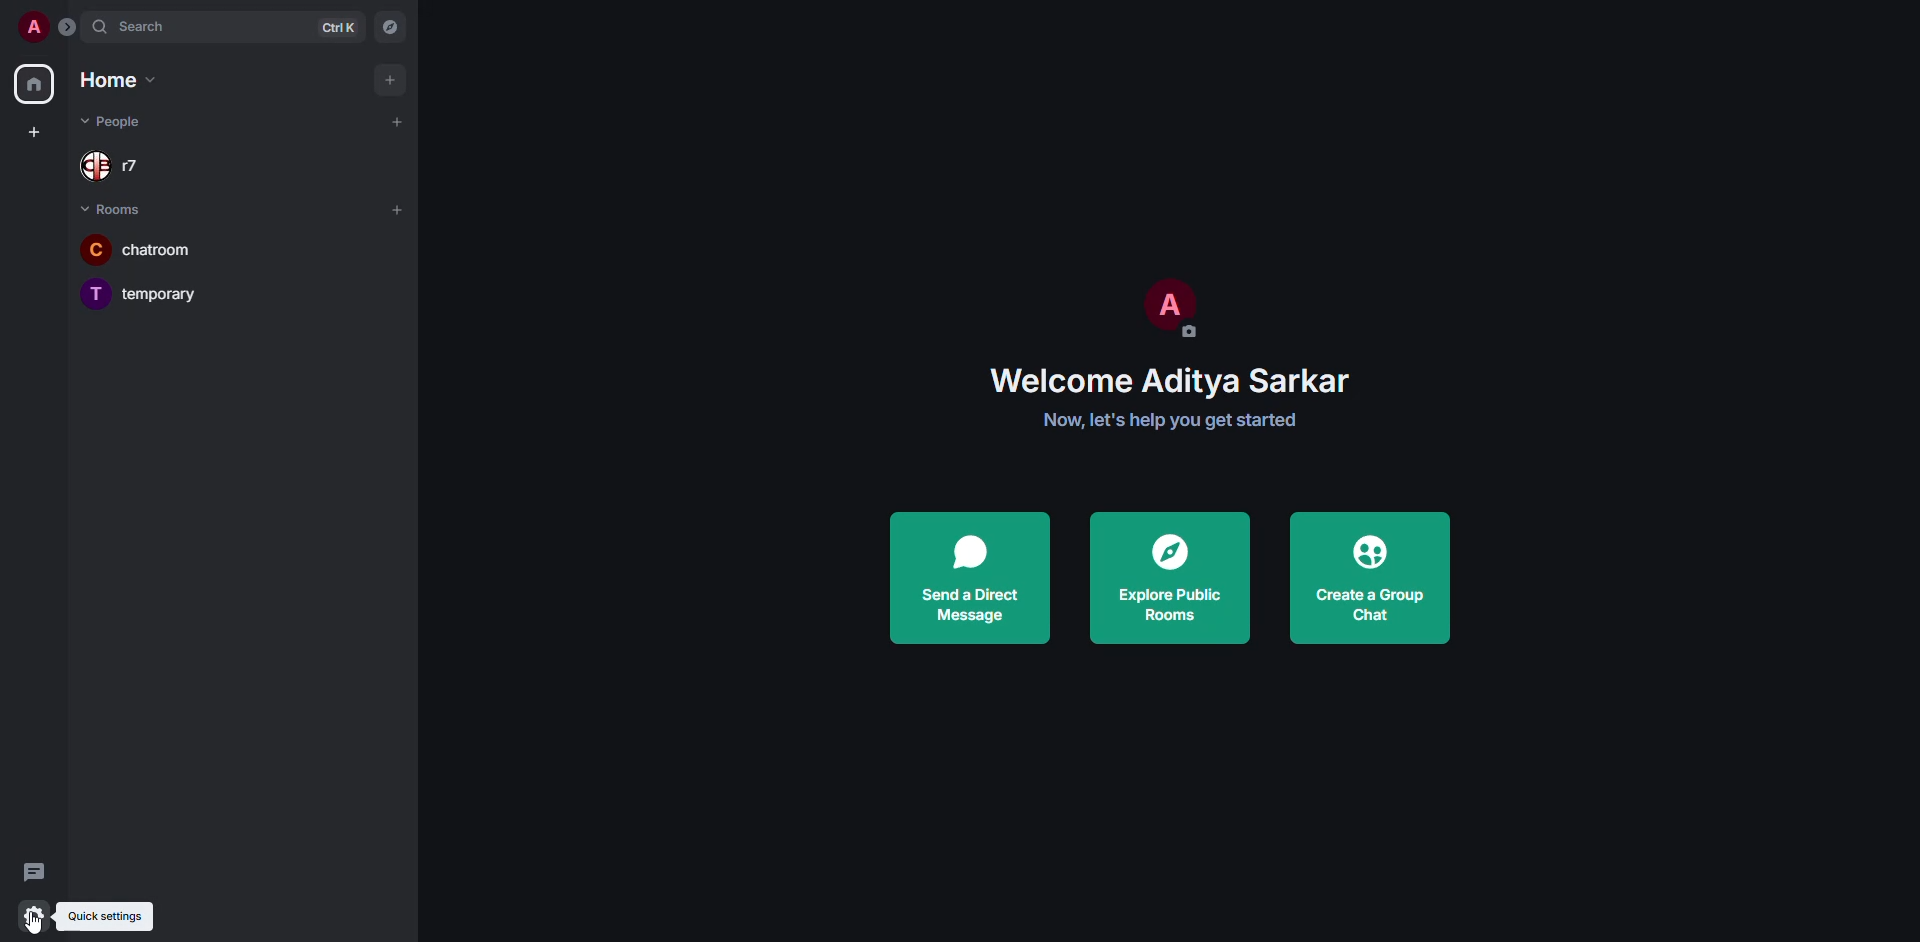  What do you see at coordinates (390, 26) in the screenshot?
I see `navigator` at bounding box center [390, 26].